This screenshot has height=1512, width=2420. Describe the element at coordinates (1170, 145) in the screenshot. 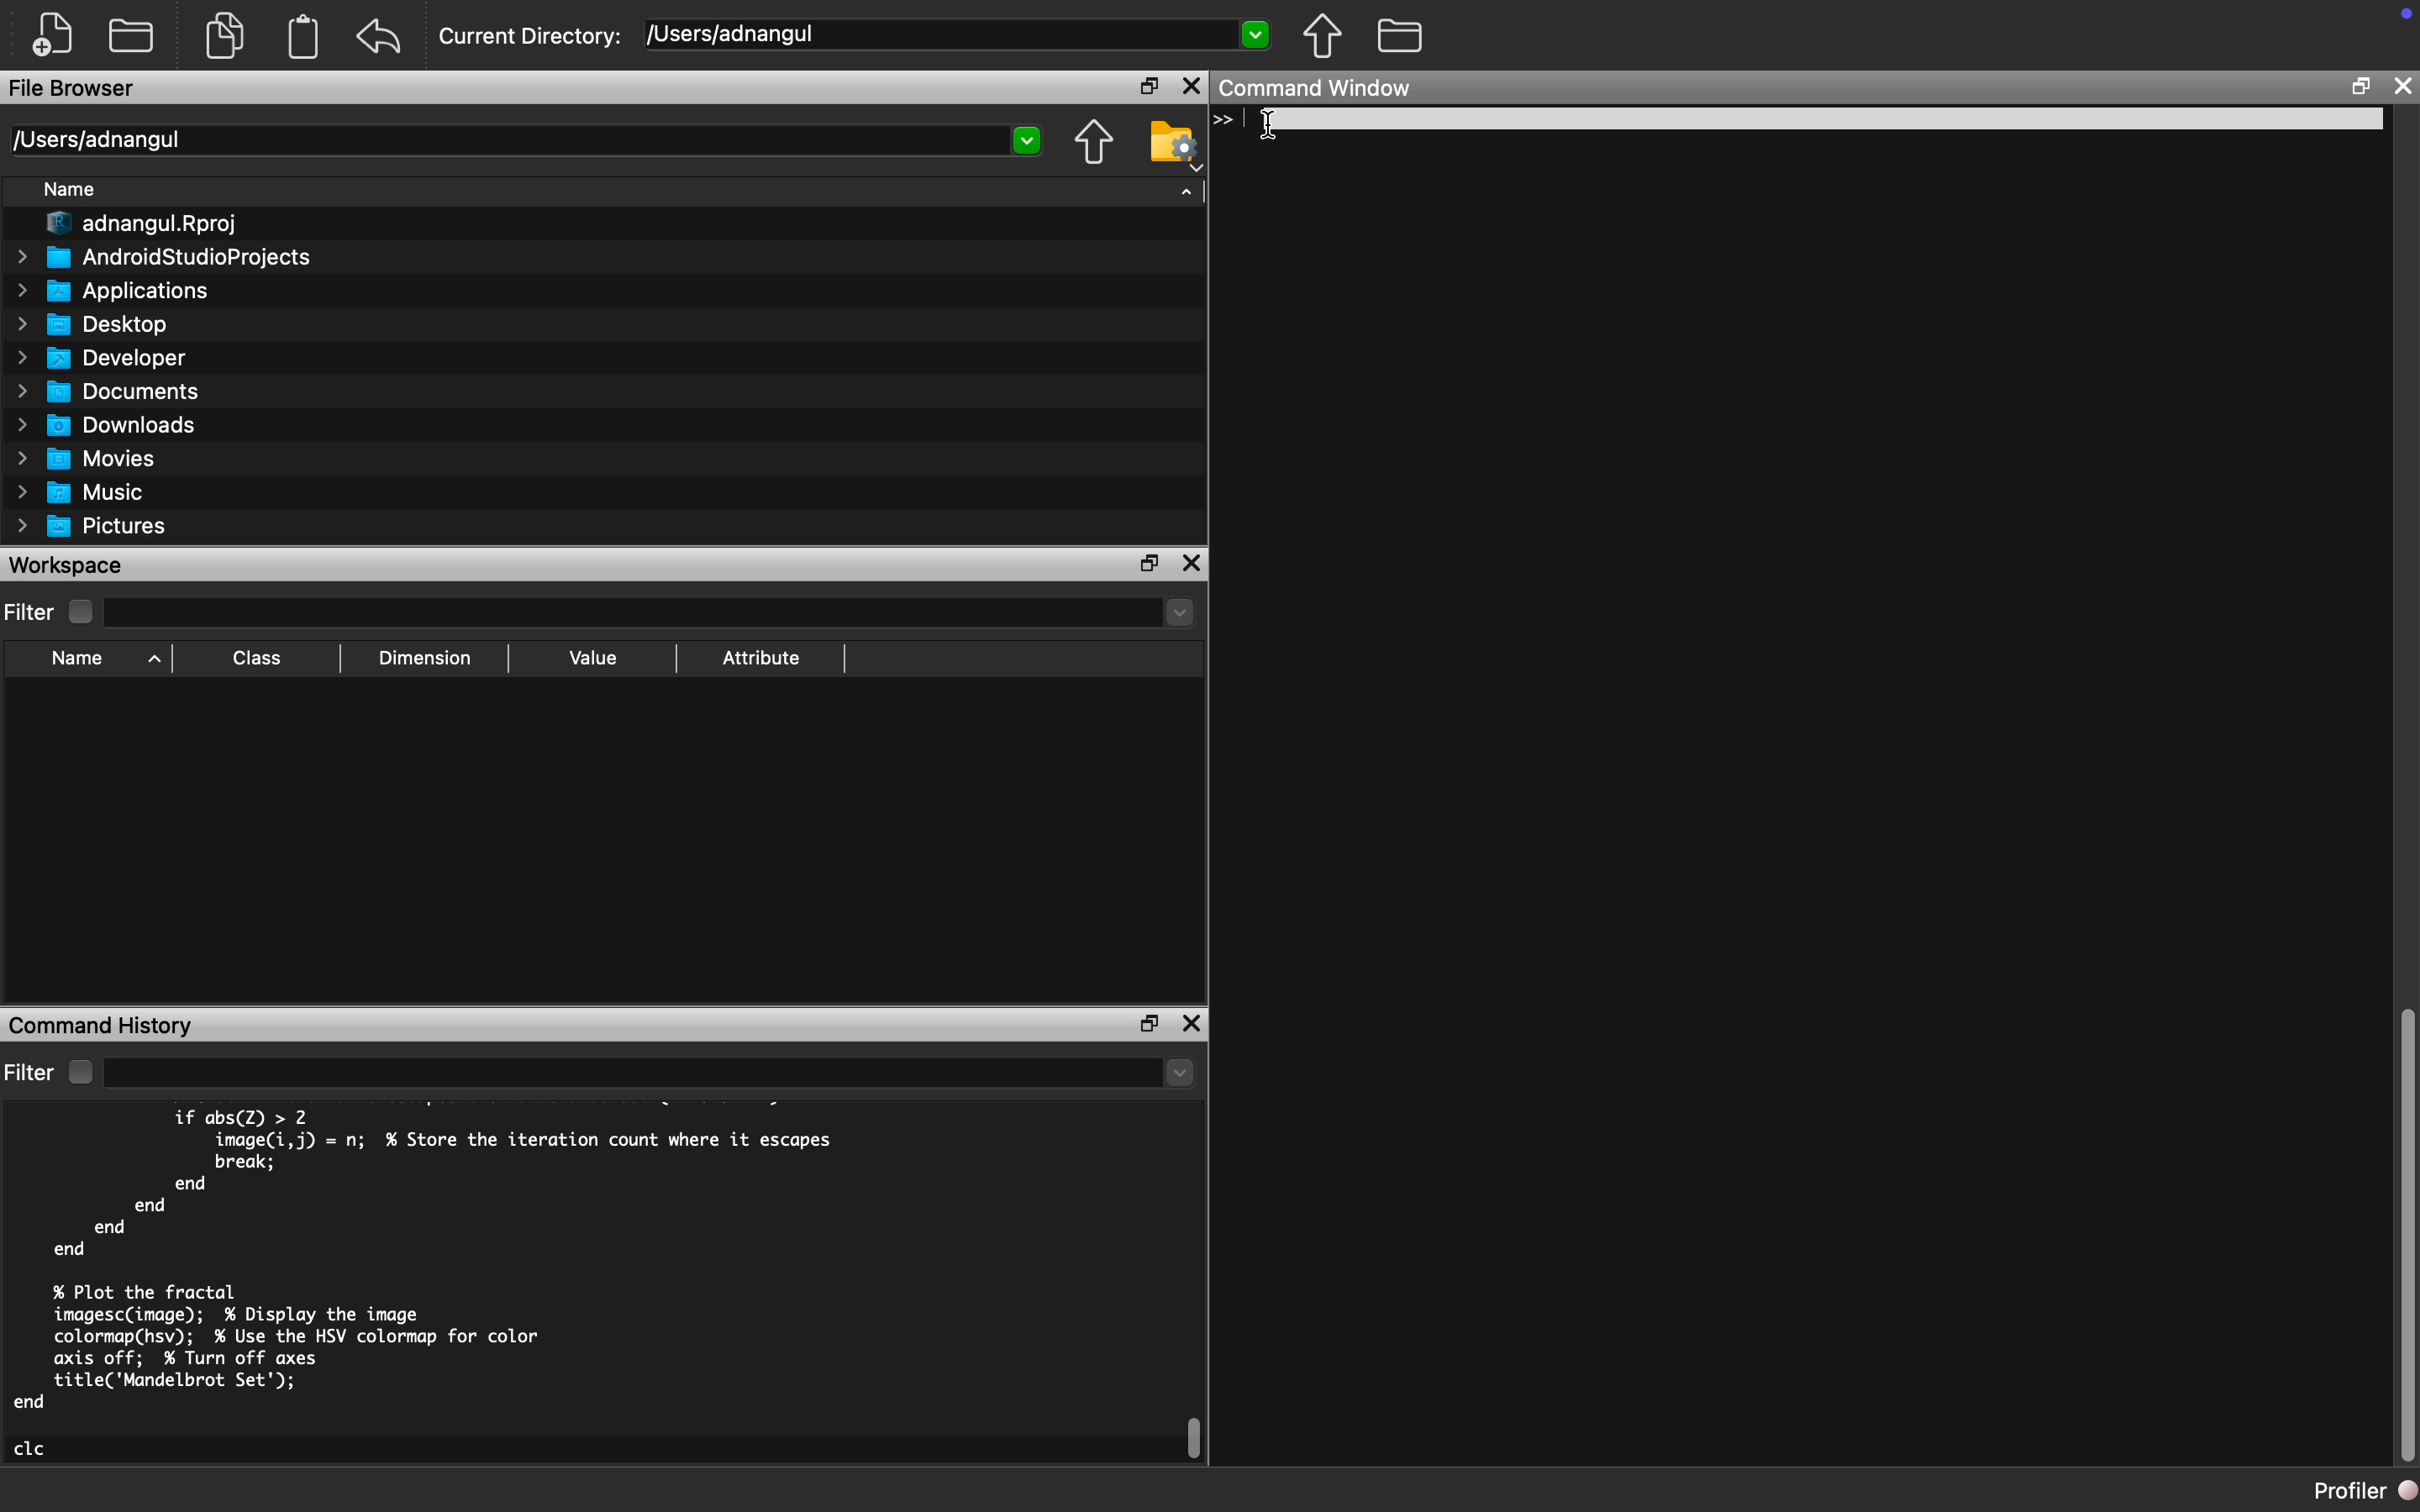

I see `Folder Setting` at that location.